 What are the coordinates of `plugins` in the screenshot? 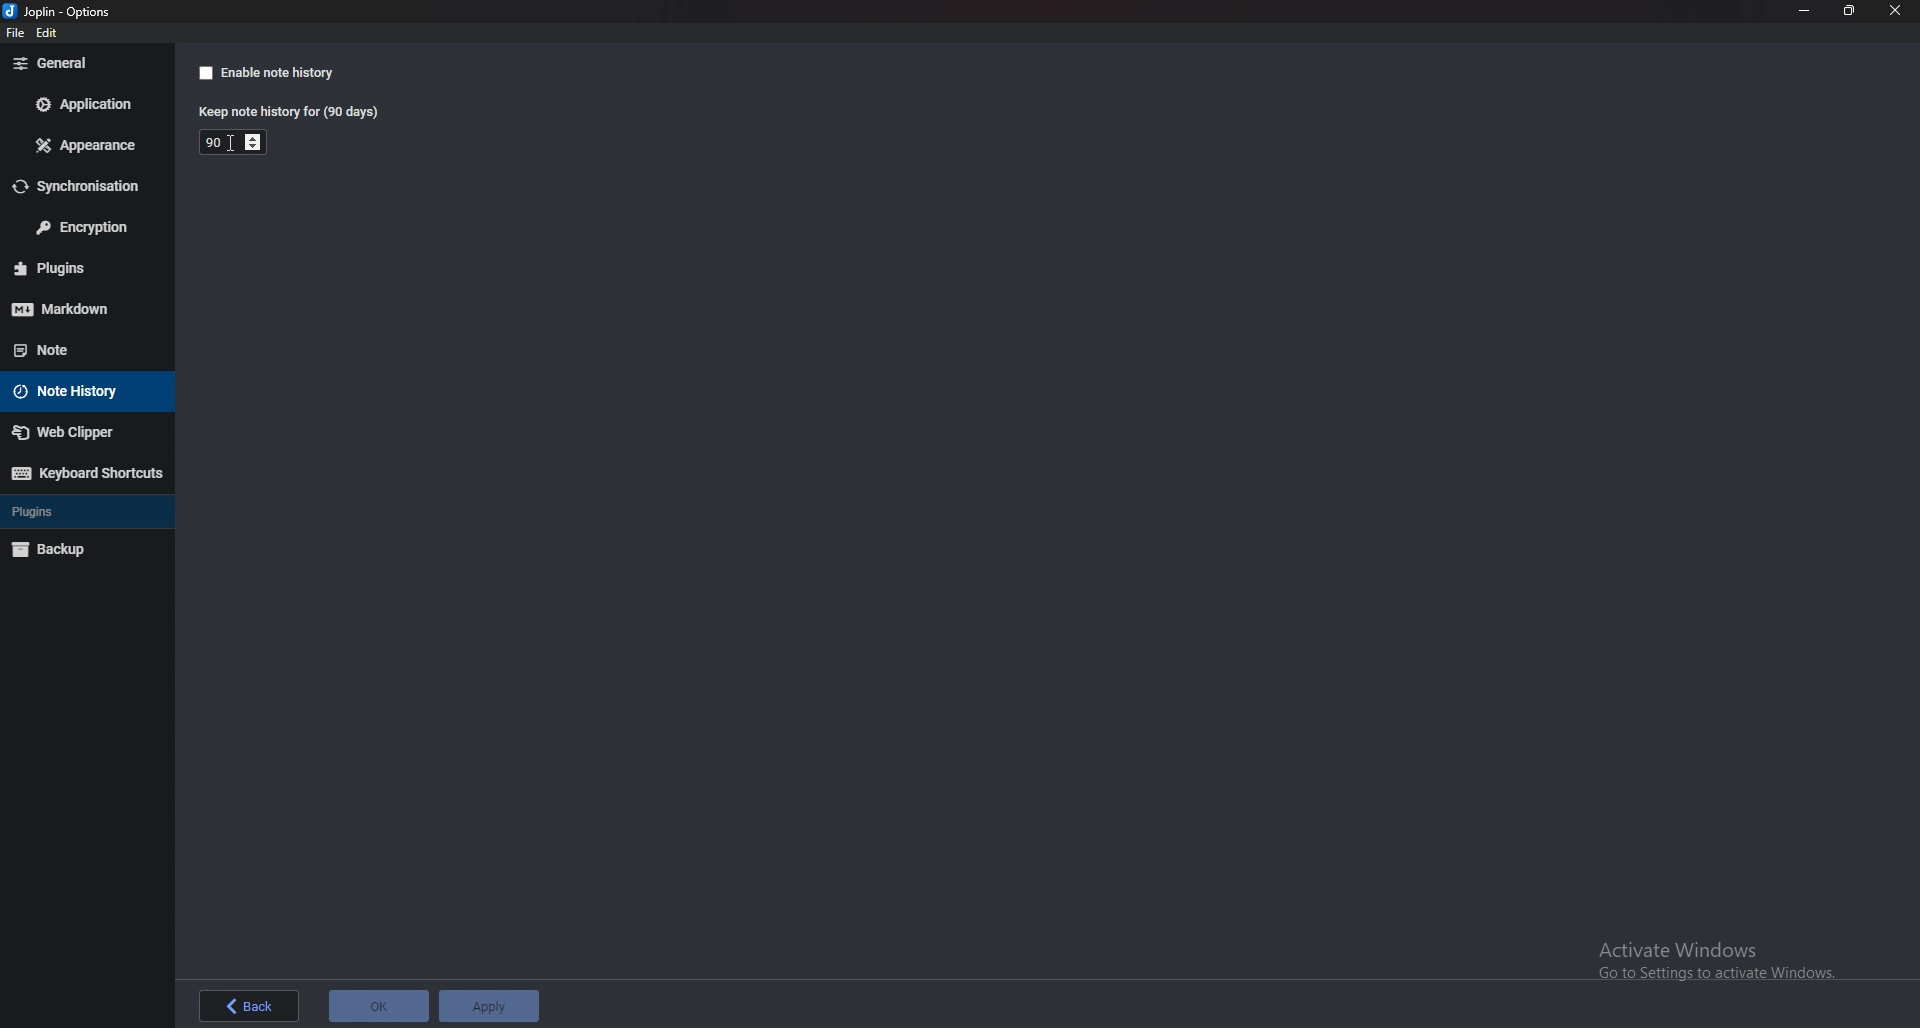 It's located at (69, 510).